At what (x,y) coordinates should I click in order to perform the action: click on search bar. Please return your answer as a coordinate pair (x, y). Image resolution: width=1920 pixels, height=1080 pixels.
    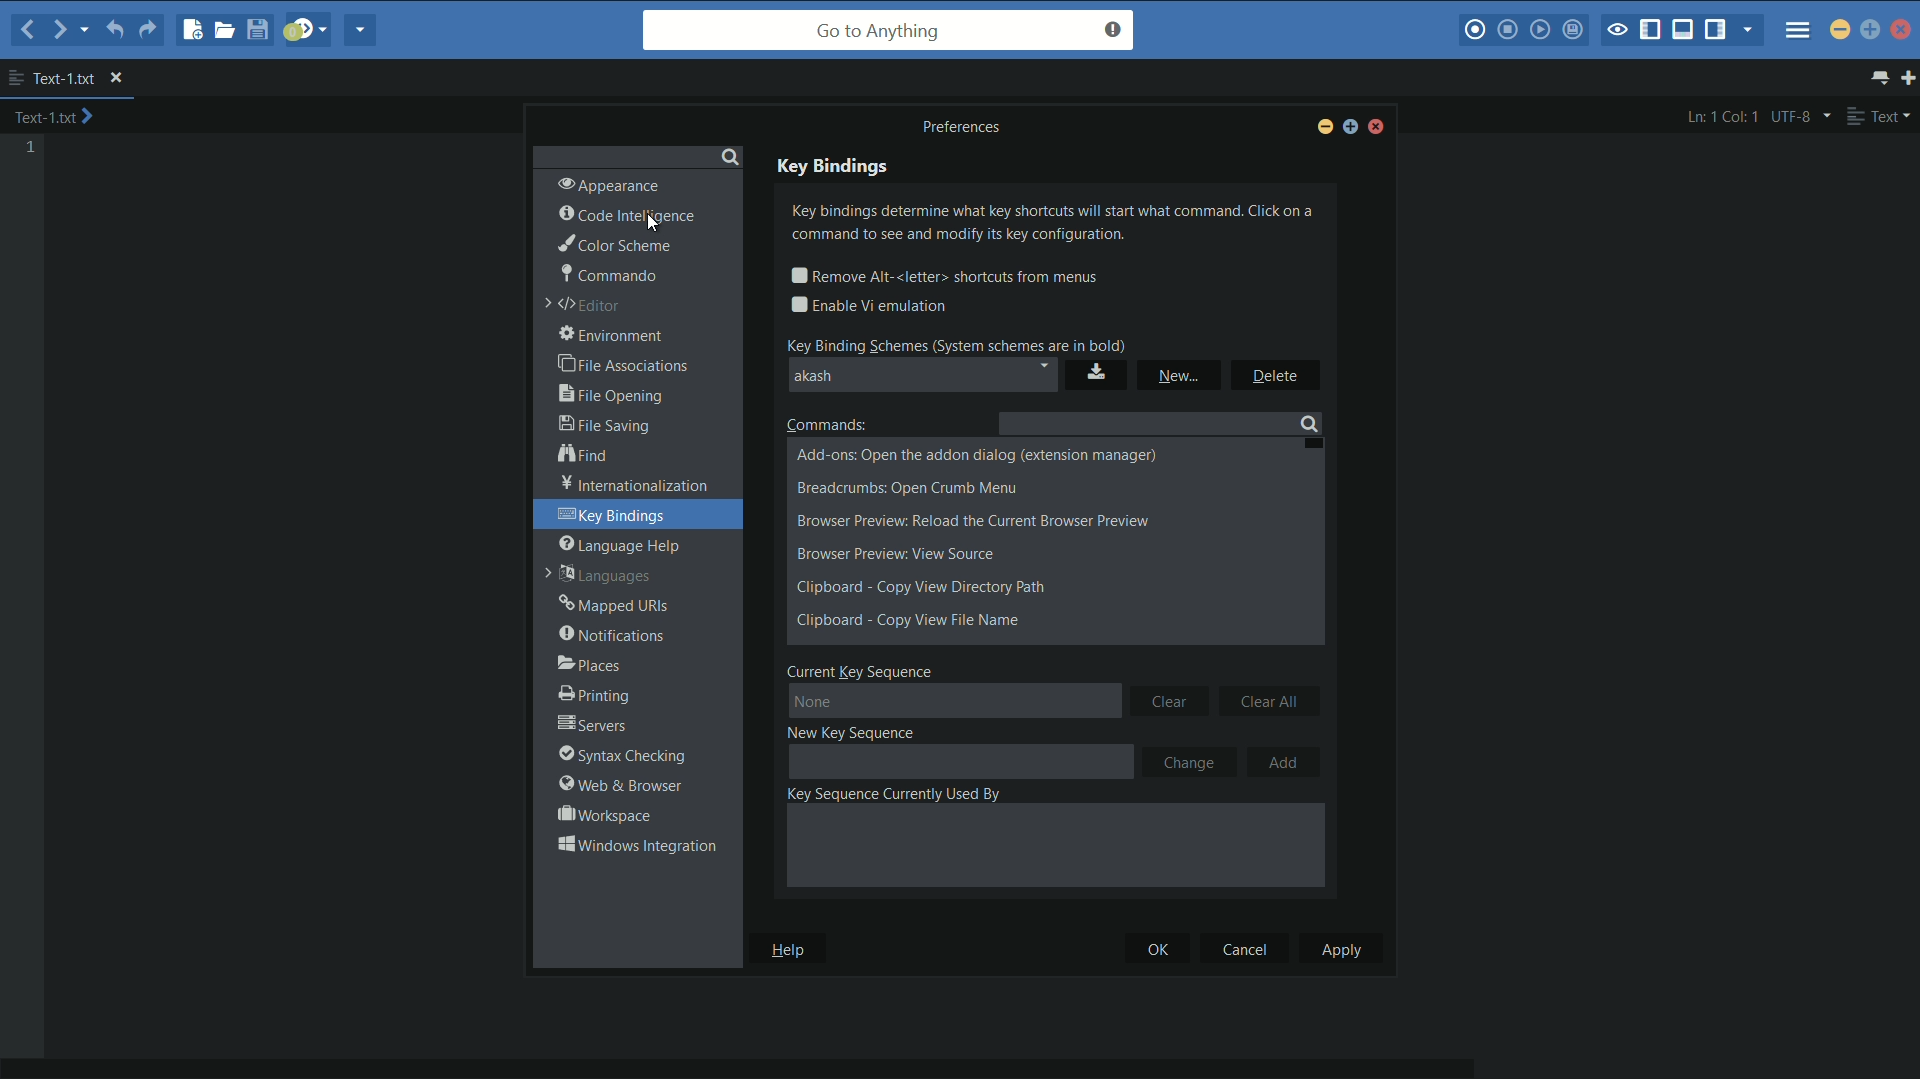
    Looking at the image, I should click on (1157, 423).